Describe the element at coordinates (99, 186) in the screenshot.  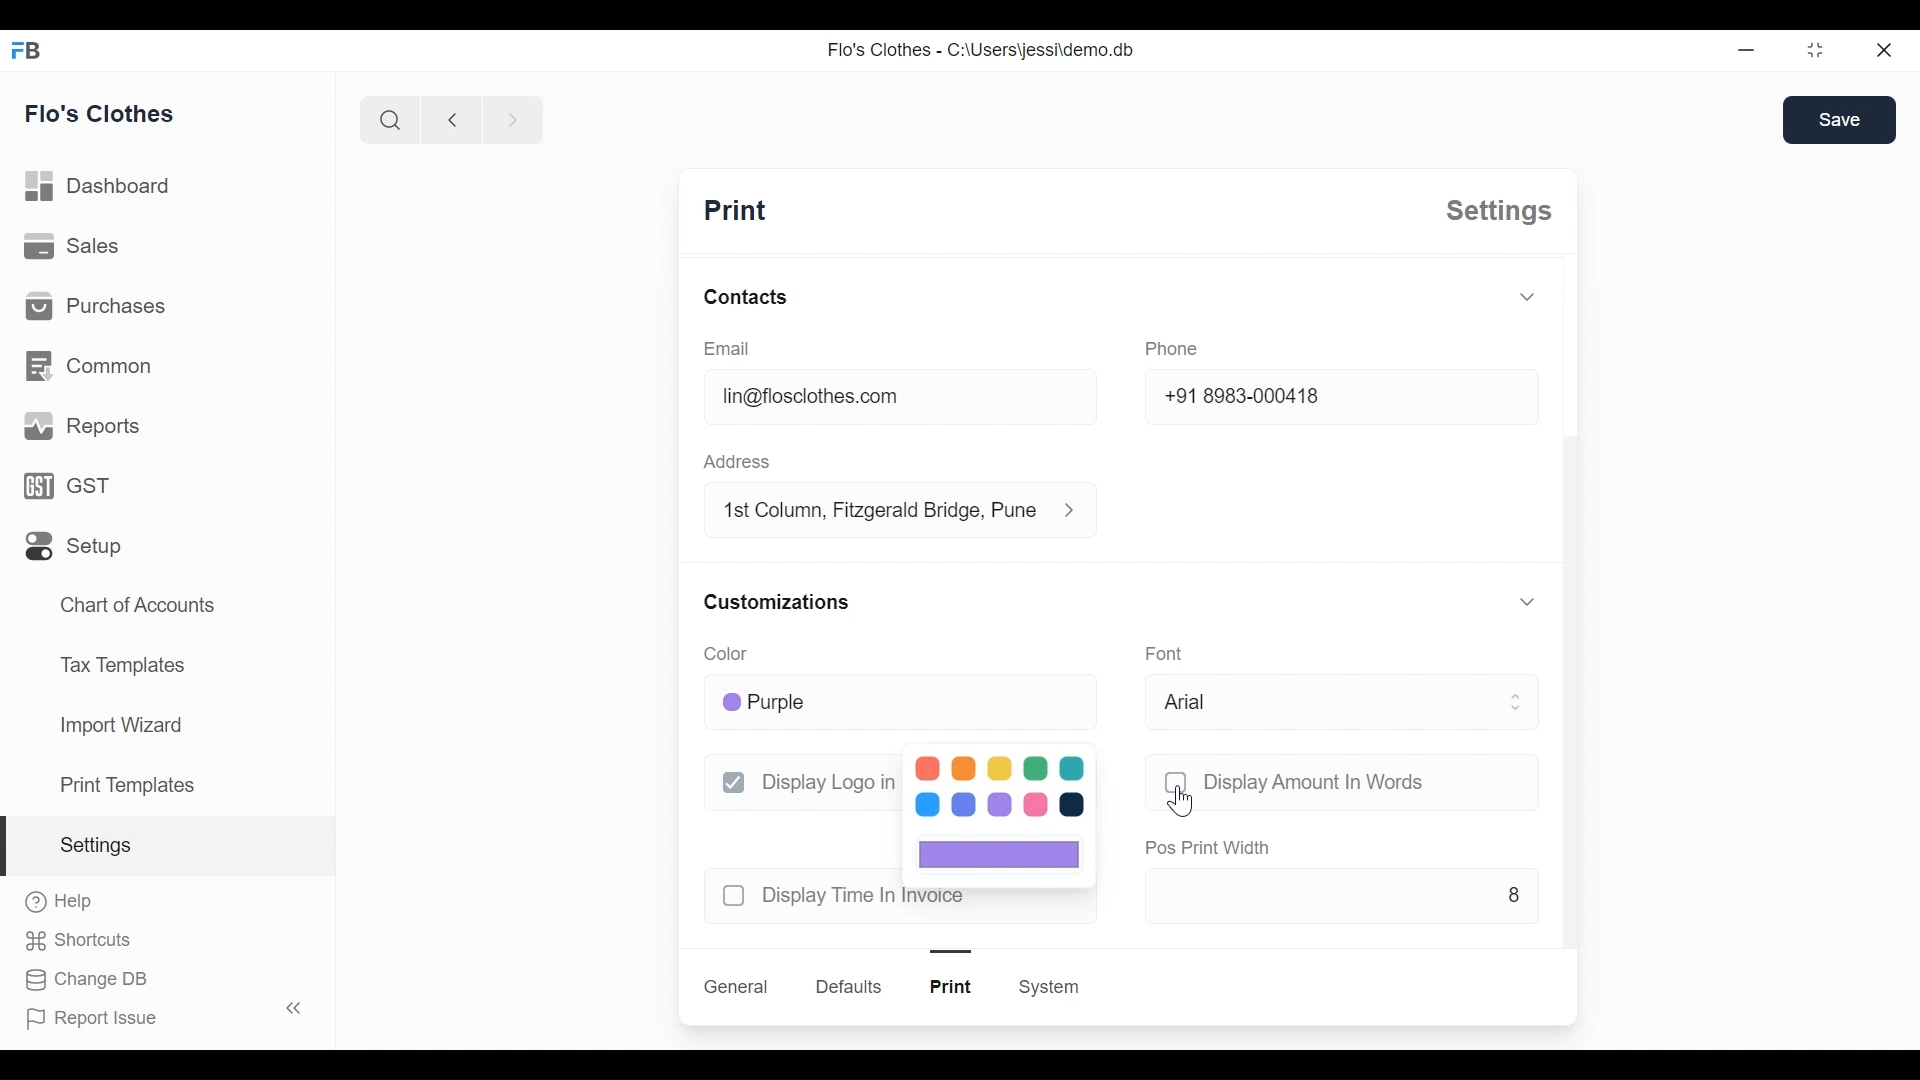
I see `dashboard` at that location.